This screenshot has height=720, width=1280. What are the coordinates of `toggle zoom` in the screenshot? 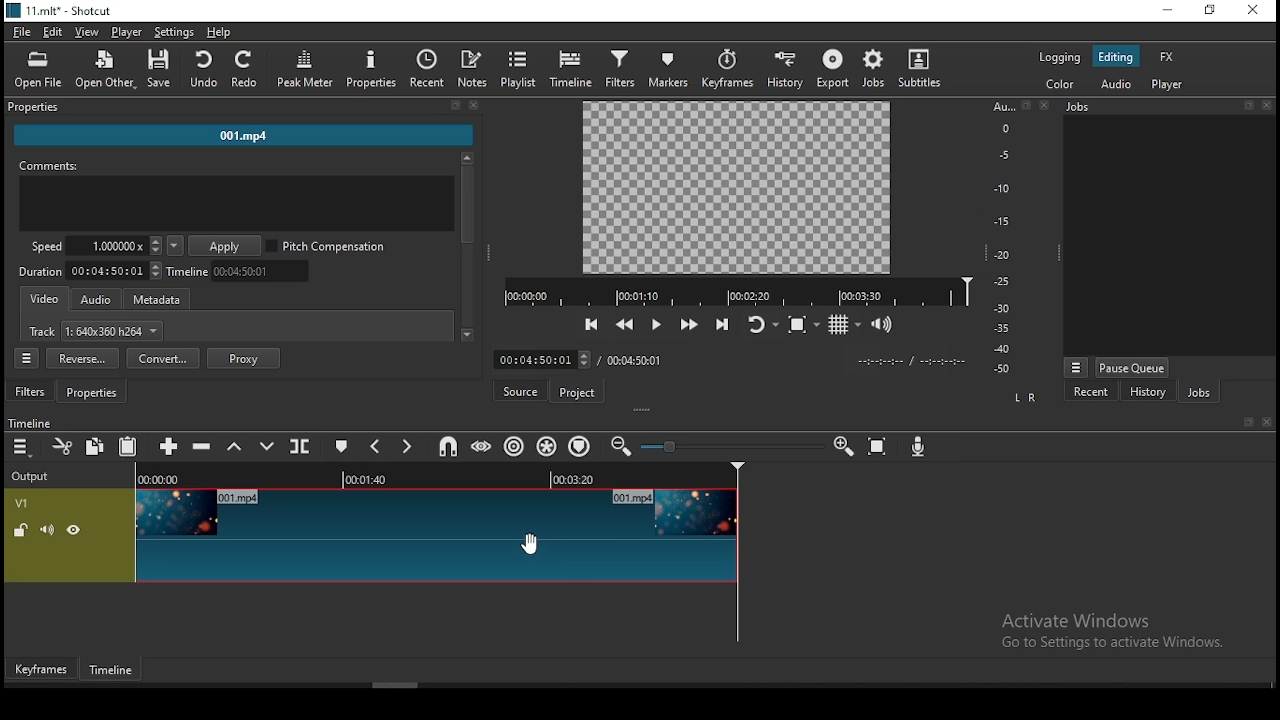 It's located at (805, 322).